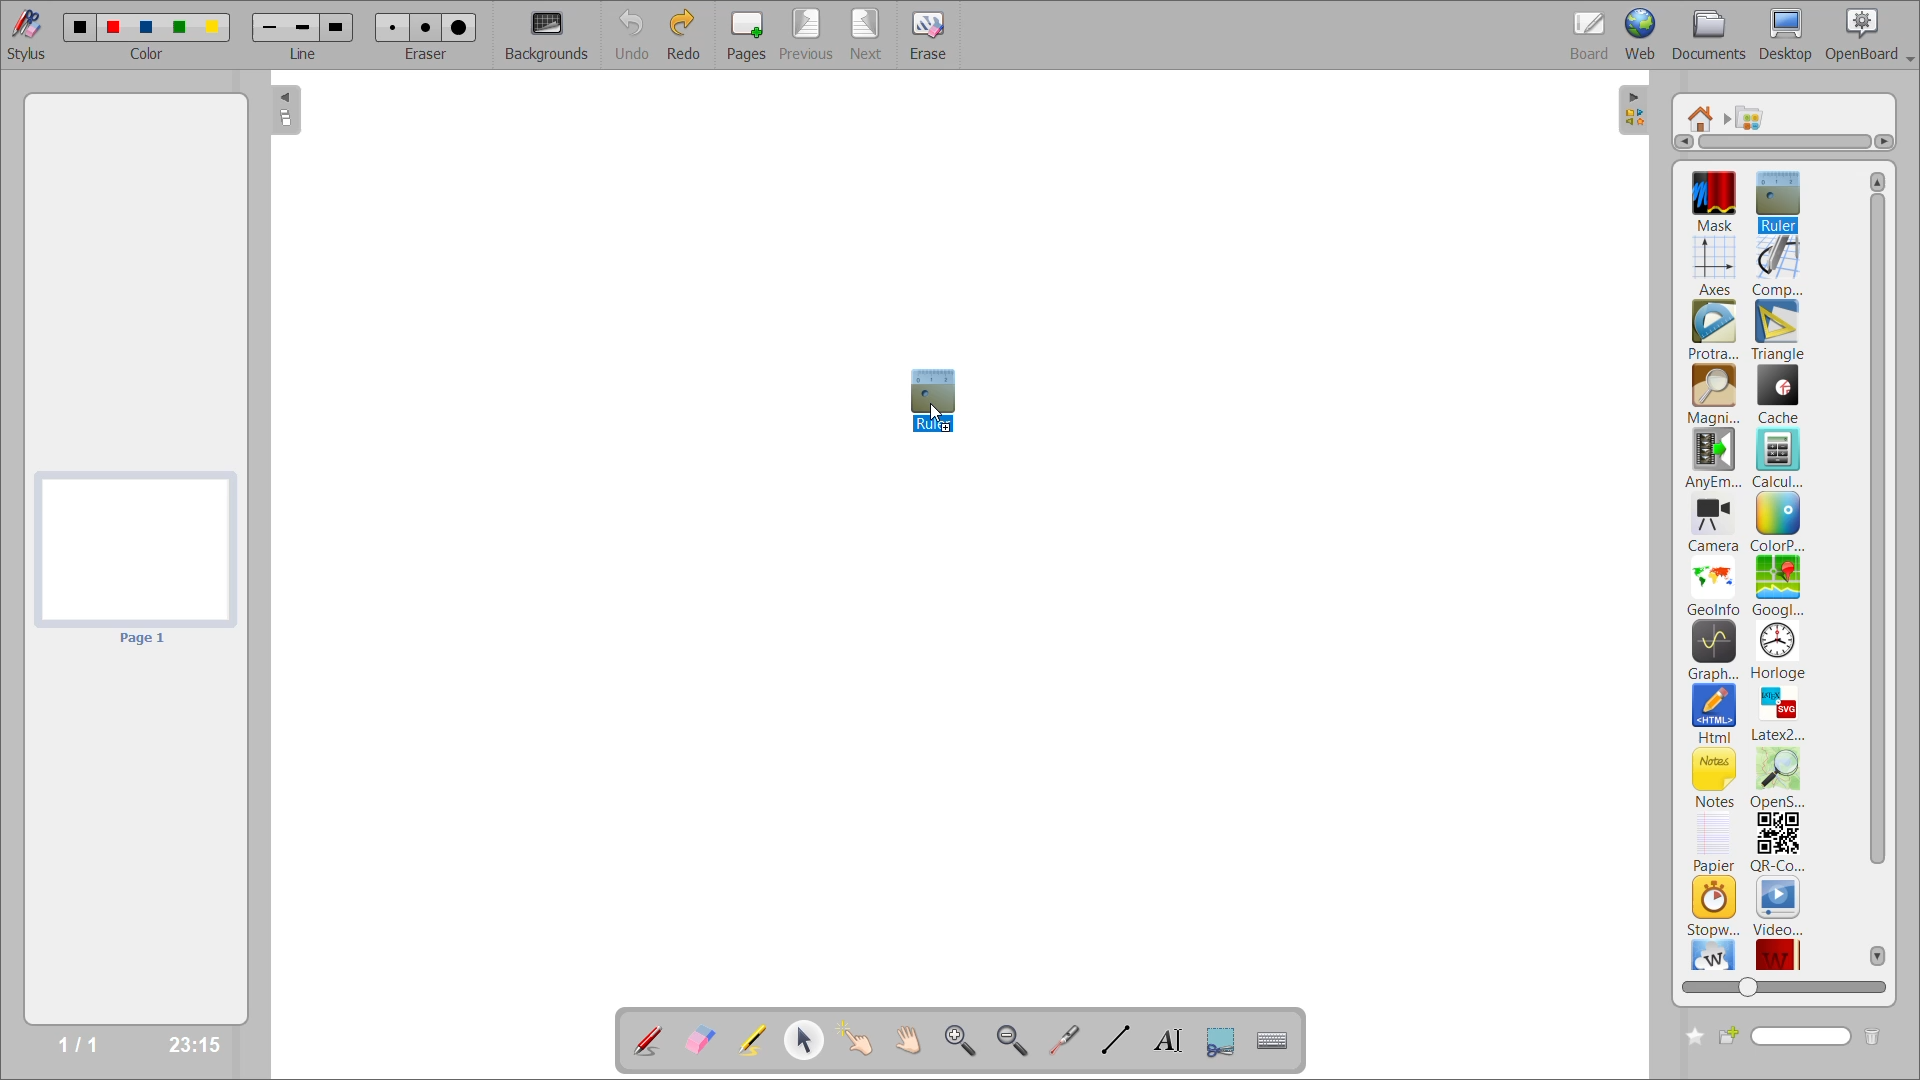  I want to click on name box, so click(1785, 1036).